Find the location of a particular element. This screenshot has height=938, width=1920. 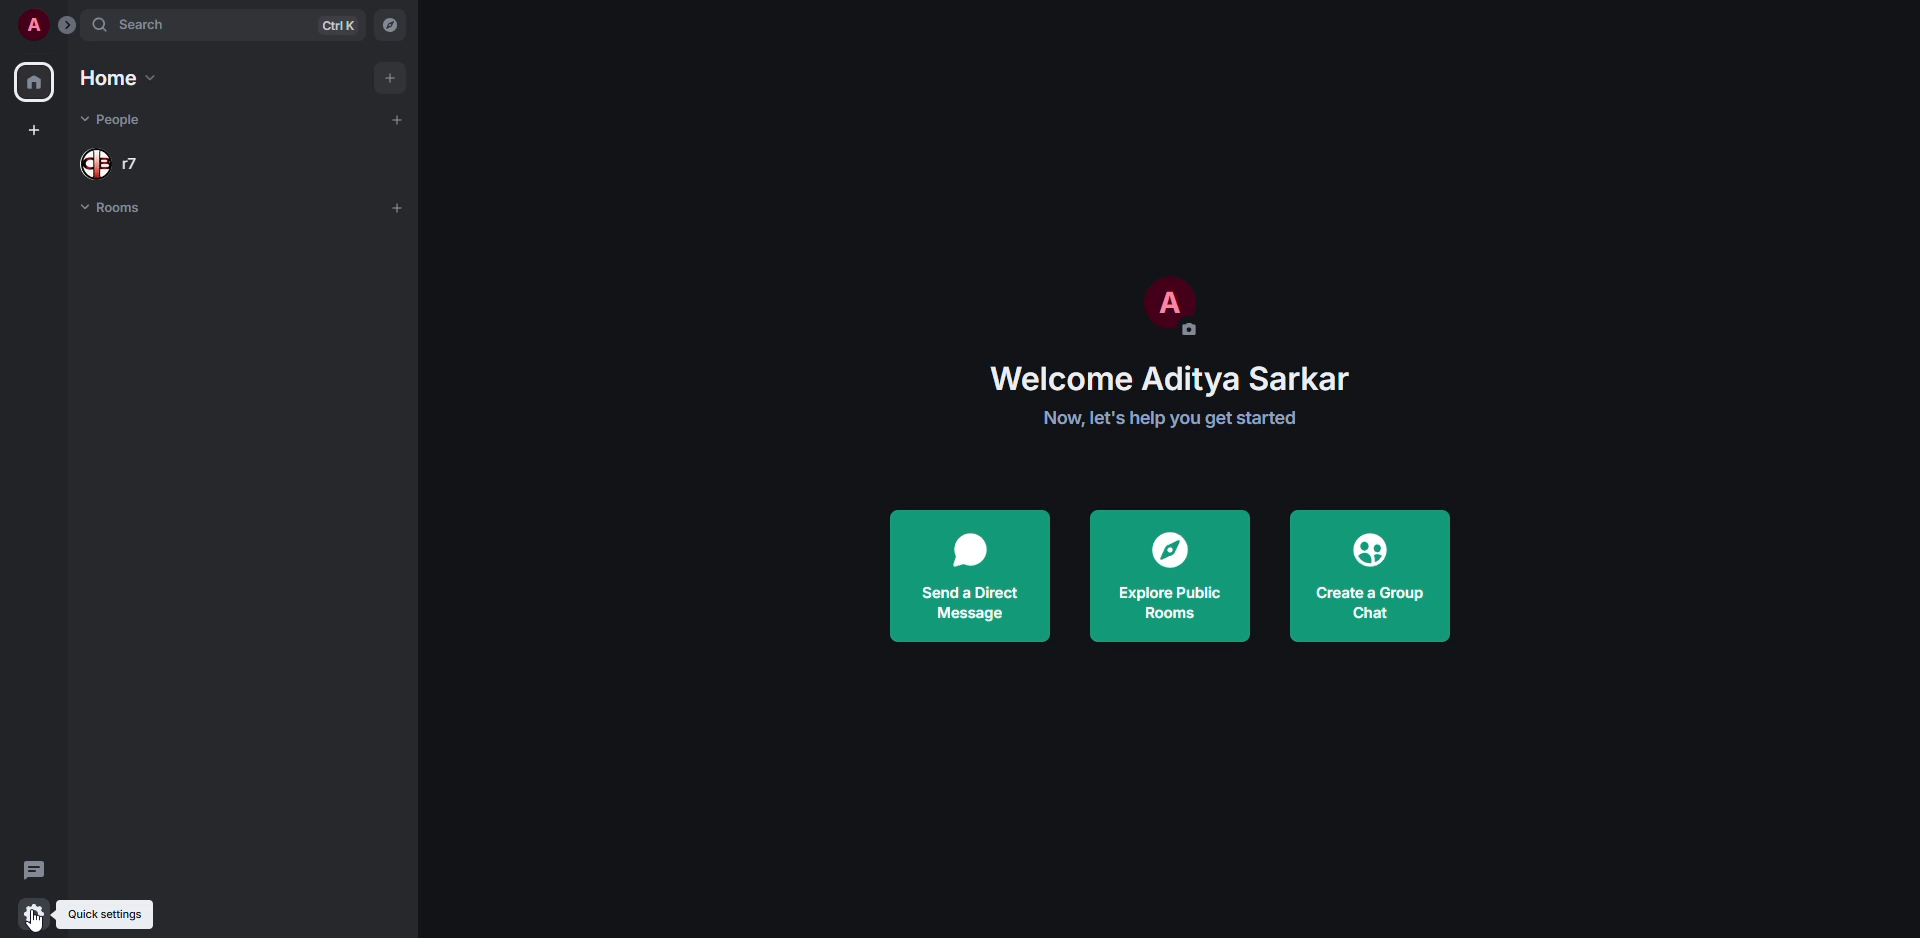

rooms is located at coordinates (118, 210).